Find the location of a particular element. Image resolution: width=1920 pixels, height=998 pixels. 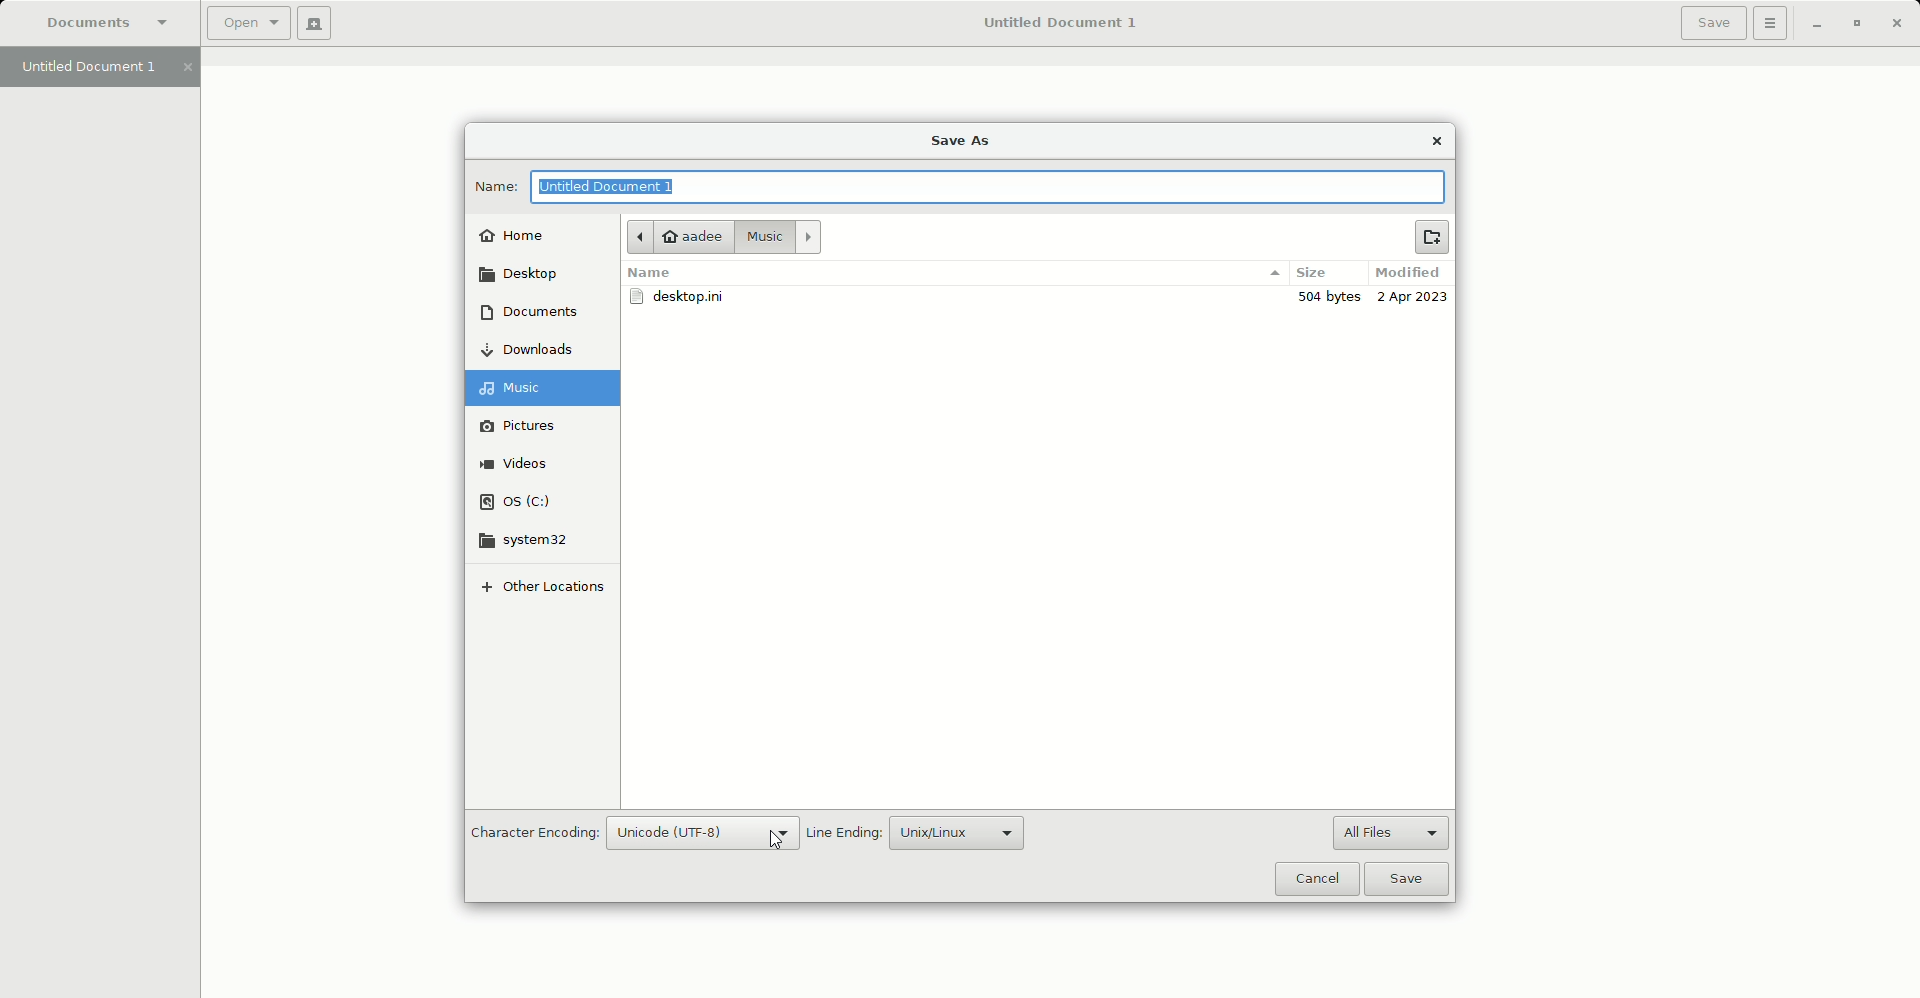

Unicode is located at coordinates (701, 833).